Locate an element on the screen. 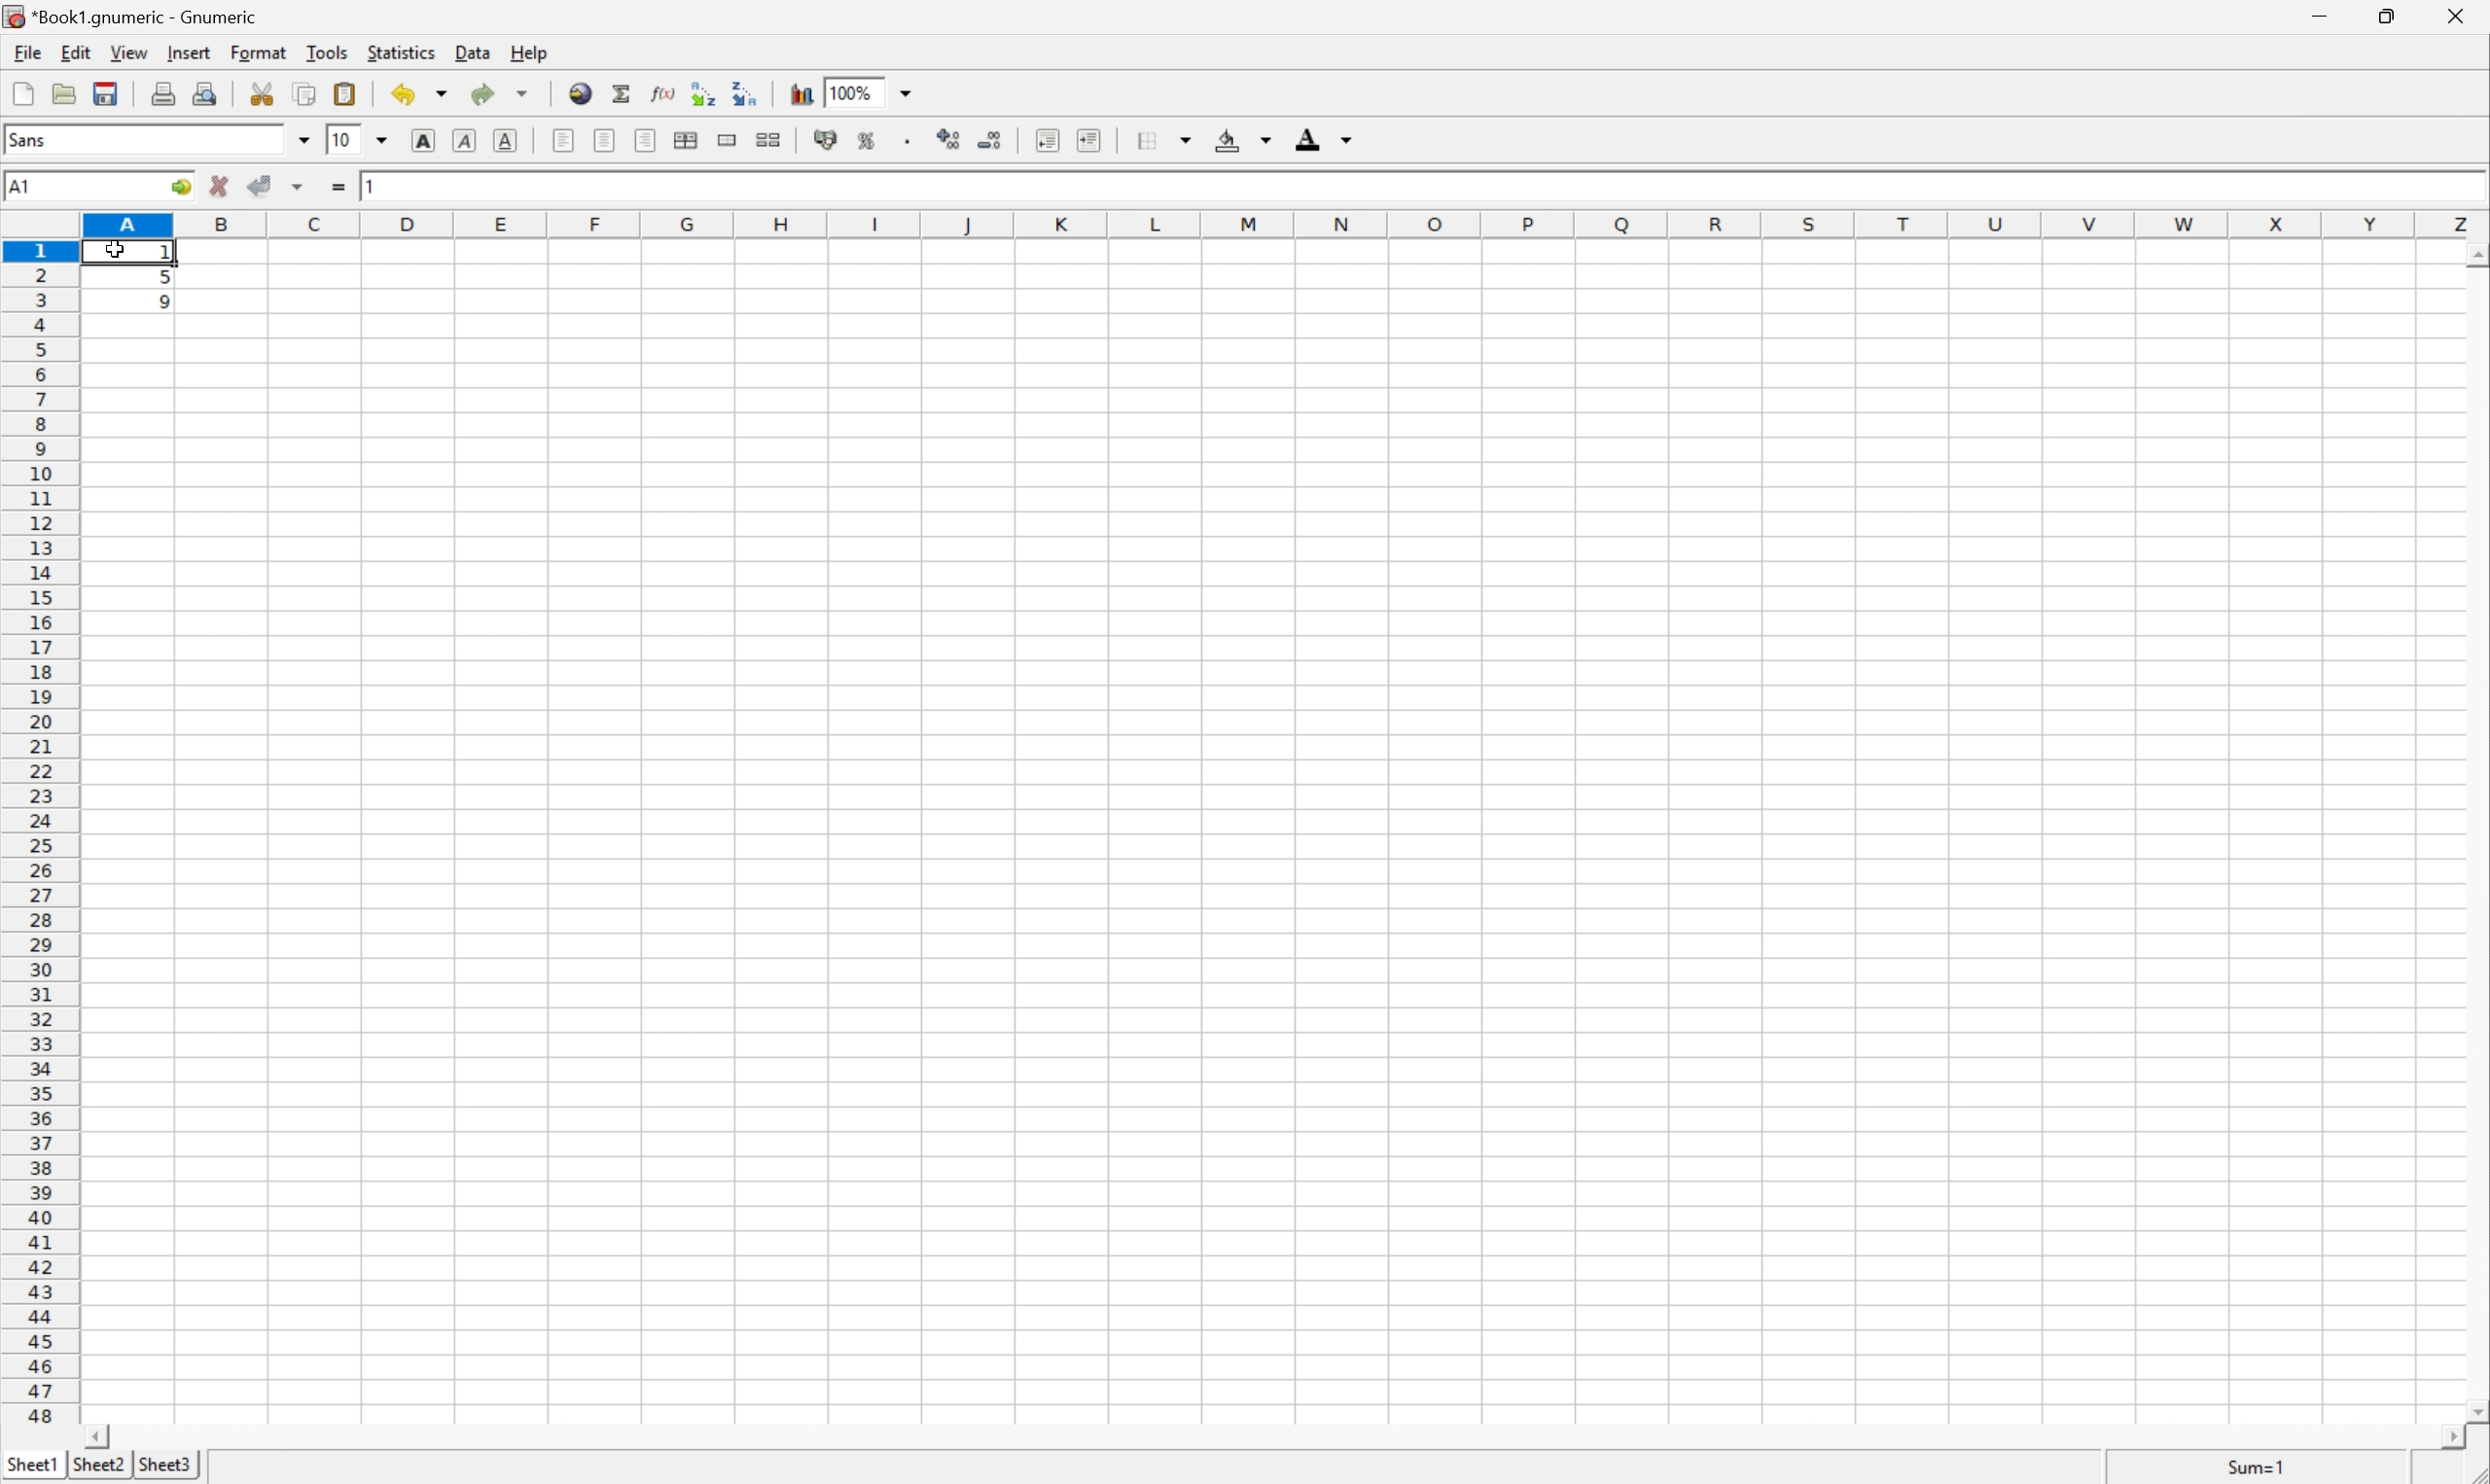  increase indent is located at coordinates (1091, 140).